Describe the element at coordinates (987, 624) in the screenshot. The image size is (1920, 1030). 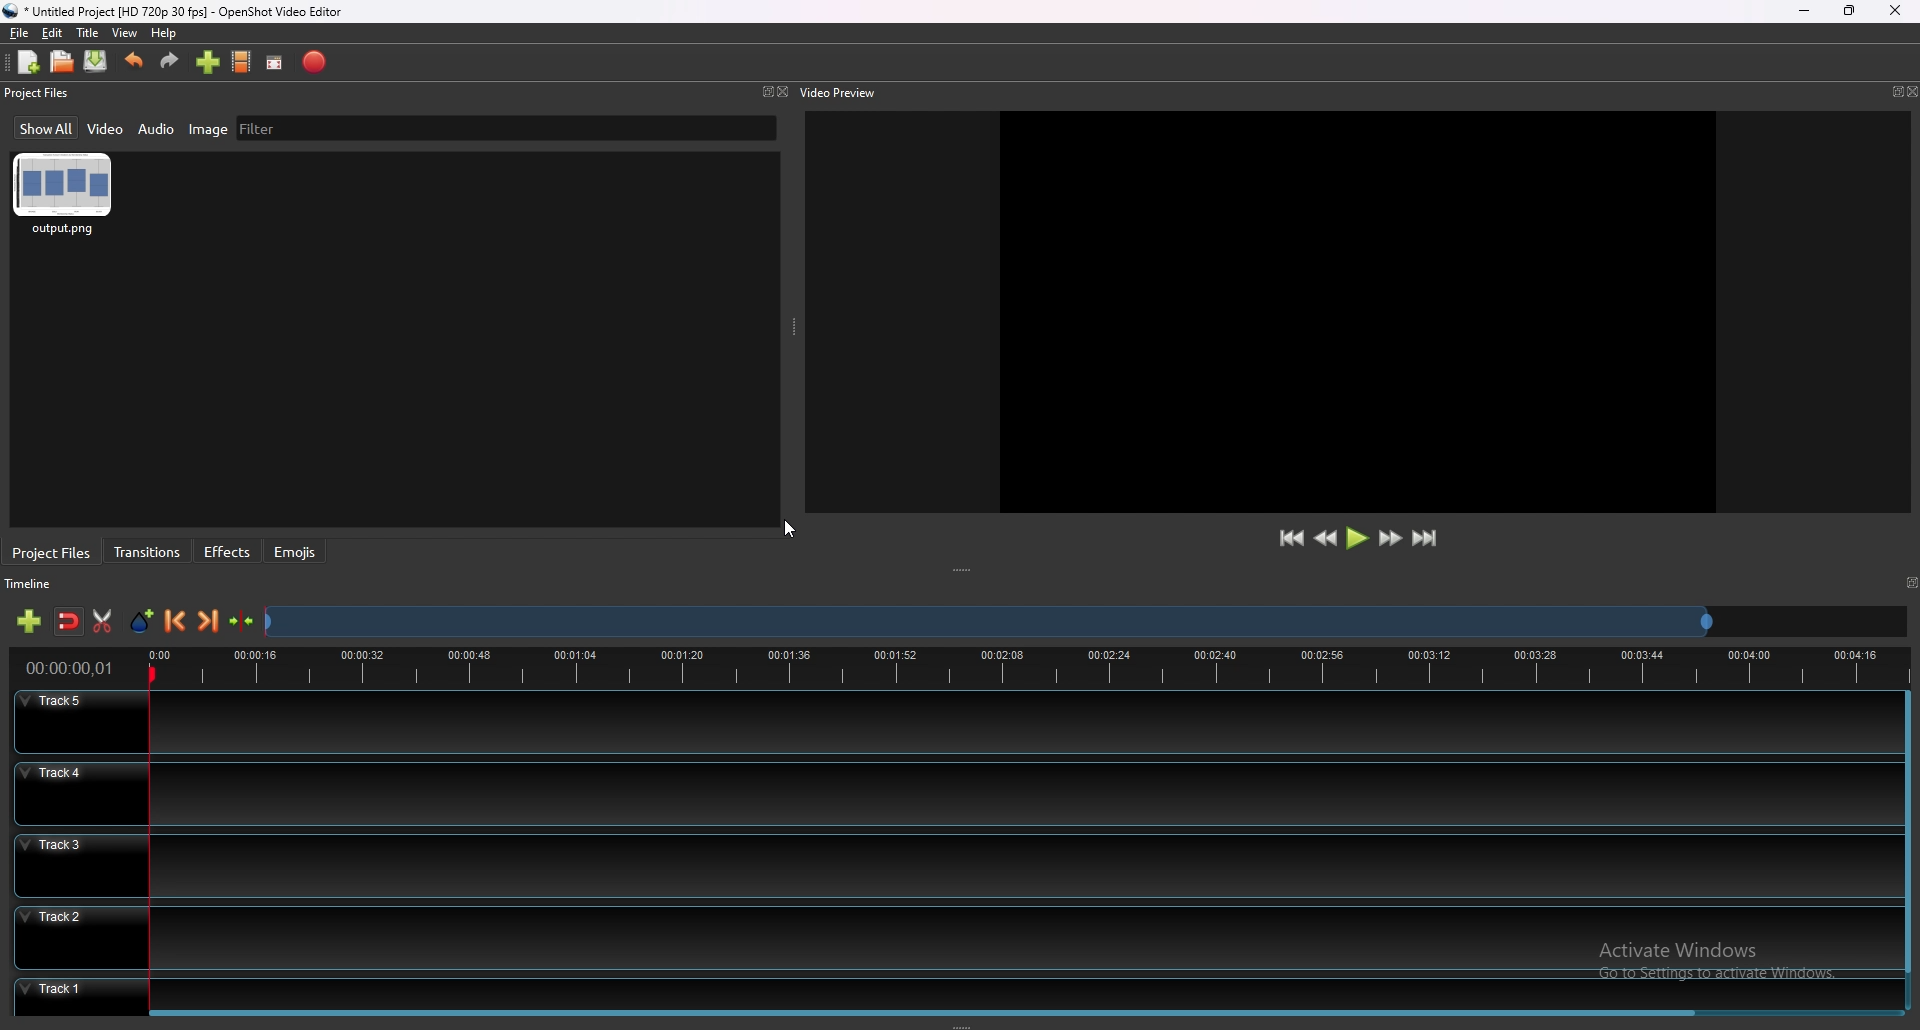
I see `seek` at that location.